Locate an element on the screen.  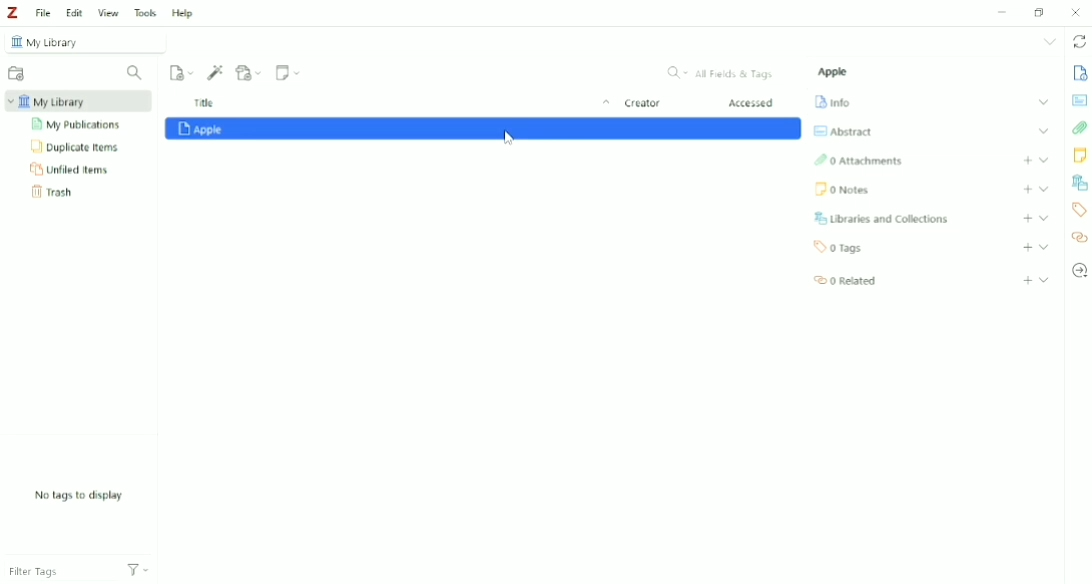
My Library is located at coordinates (81, 42).